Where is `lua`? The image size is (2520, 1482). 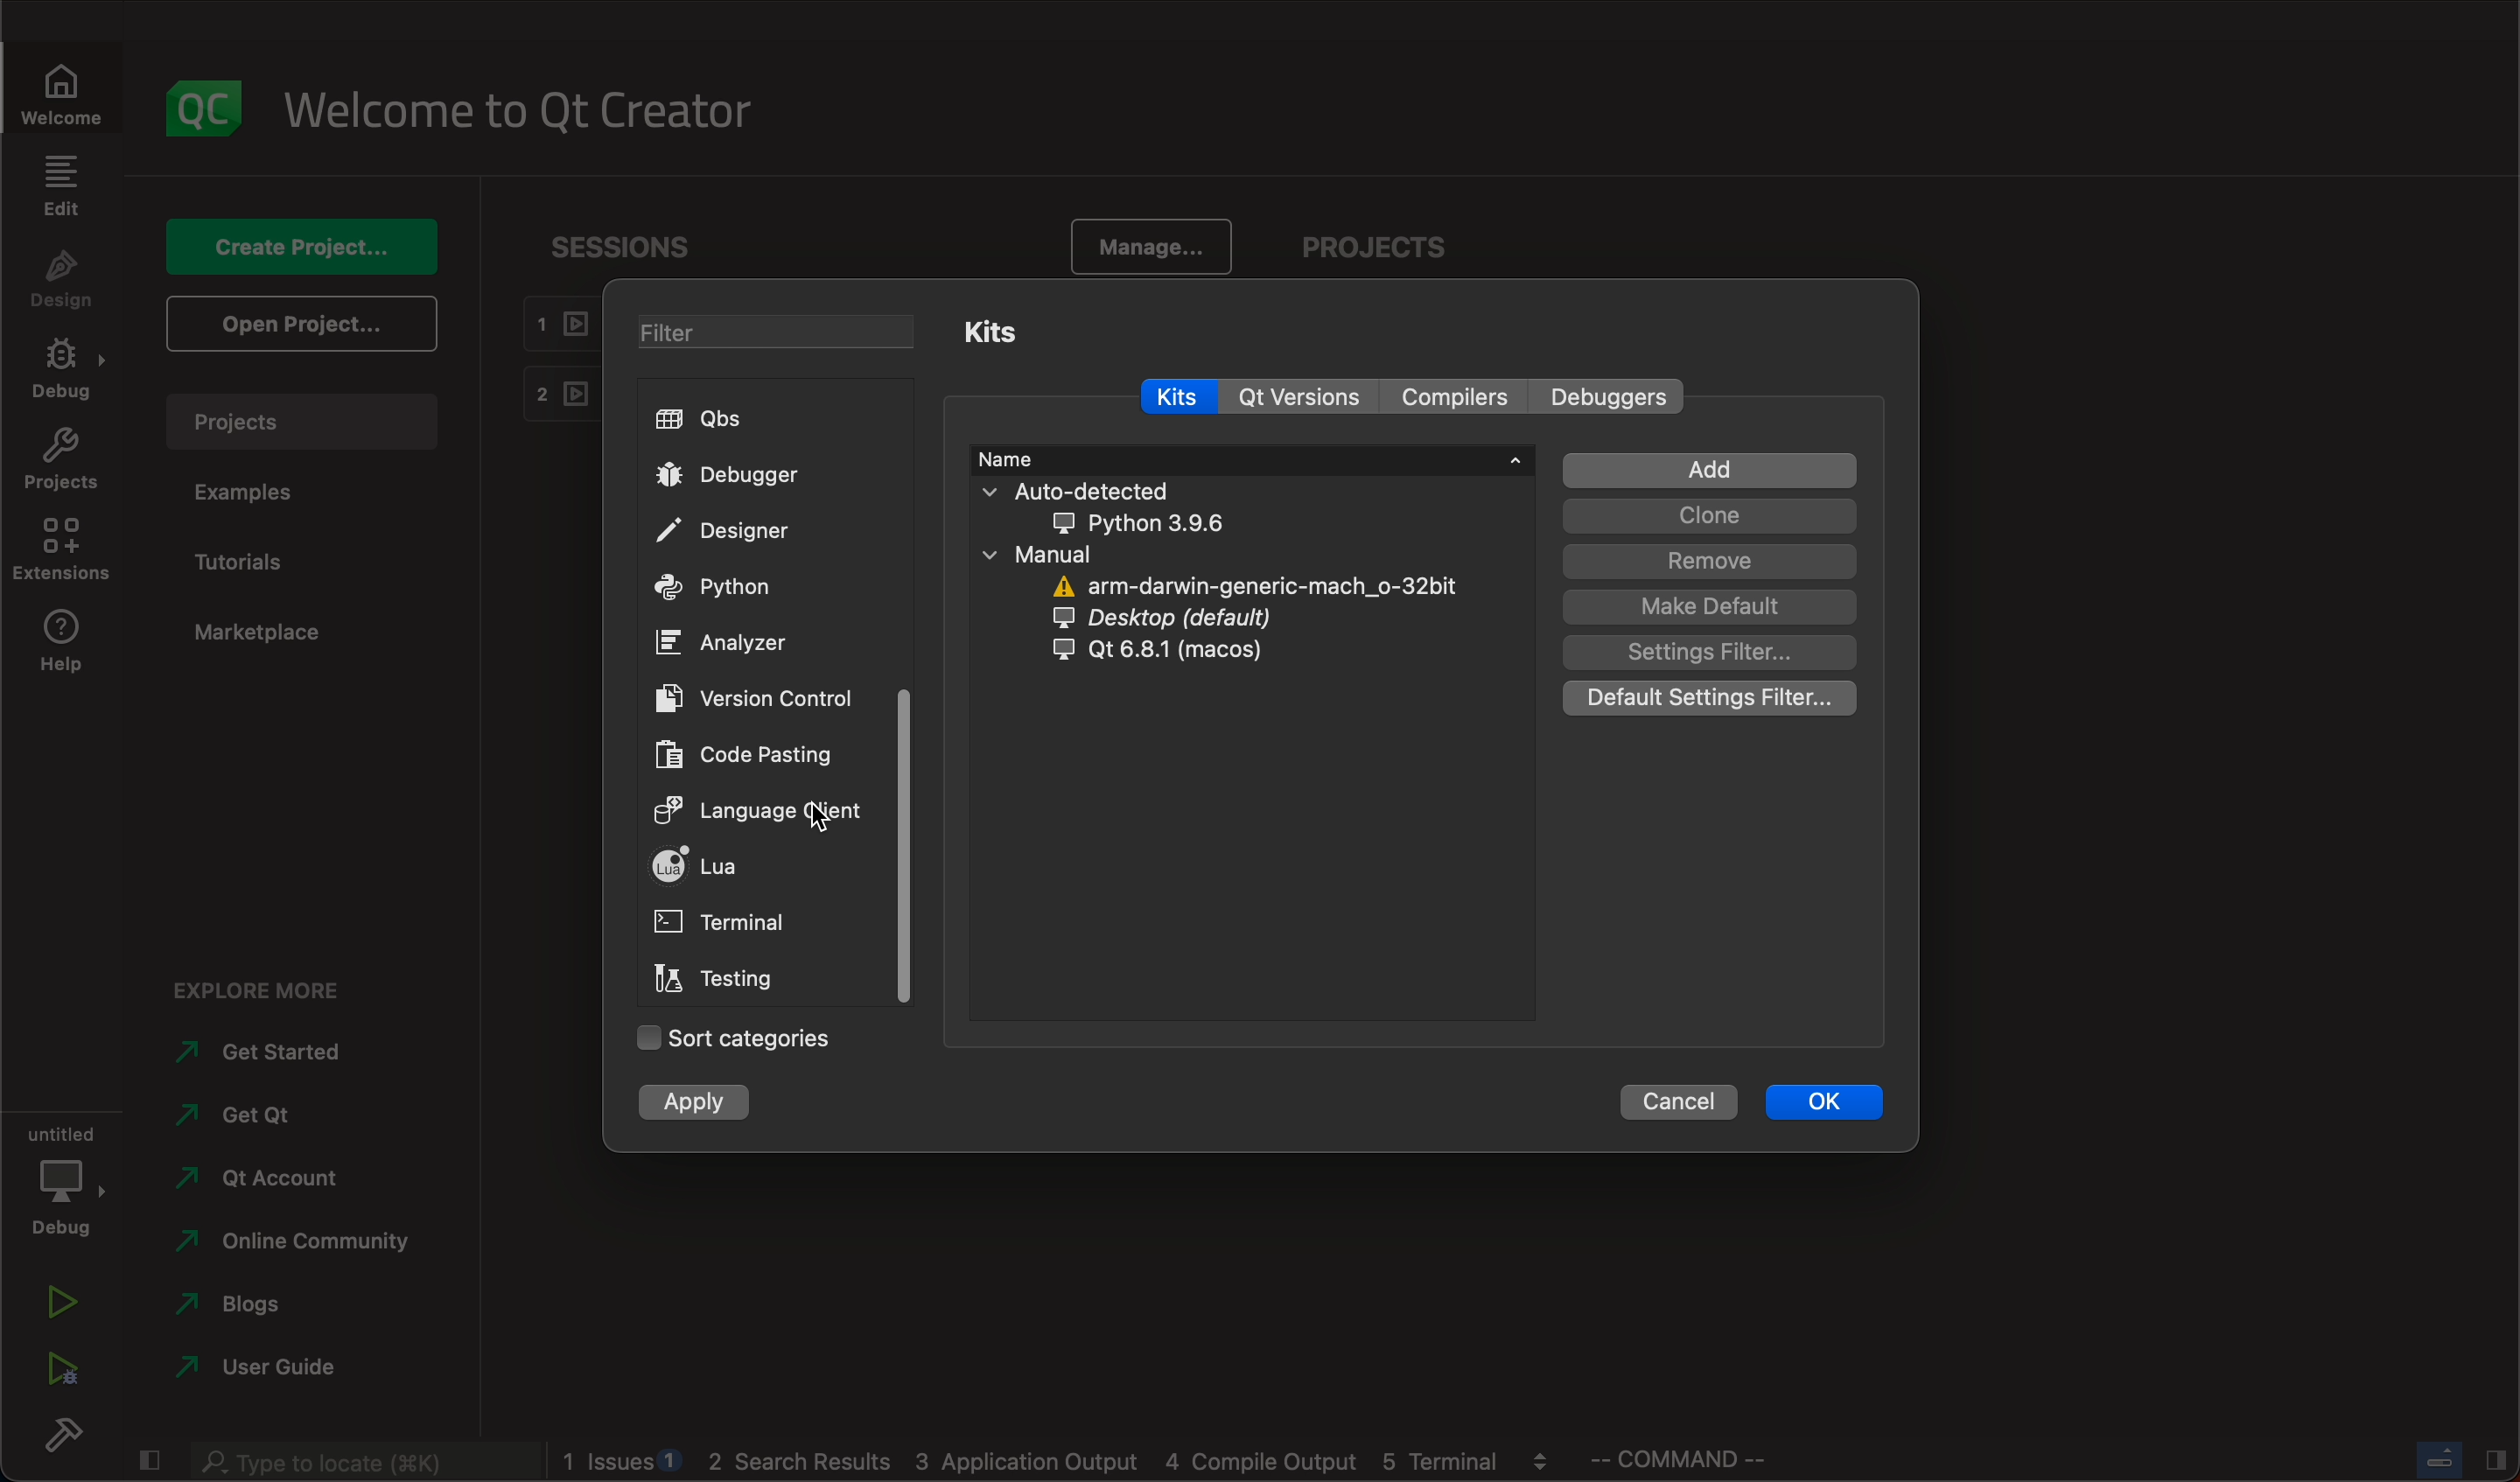
lua is located at coordinates (718, 865).